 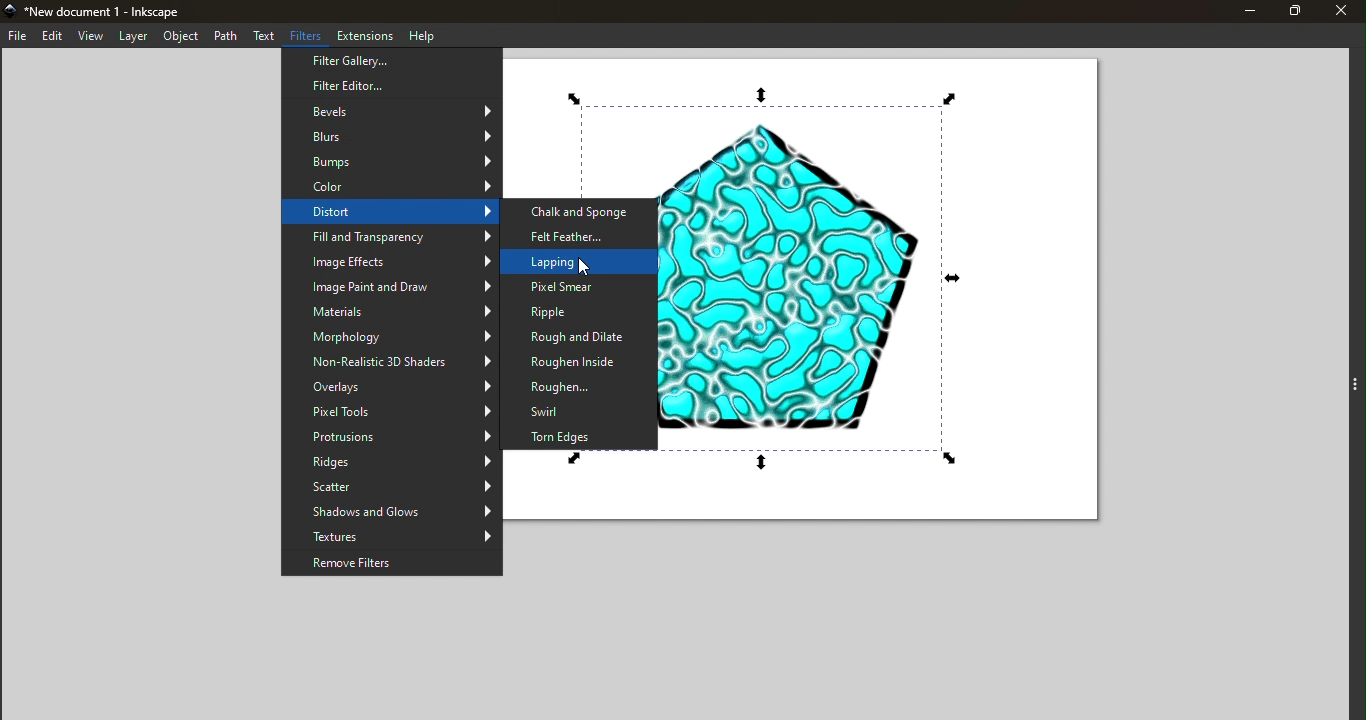 I want to click on Distort, so click(x=389, y=213).